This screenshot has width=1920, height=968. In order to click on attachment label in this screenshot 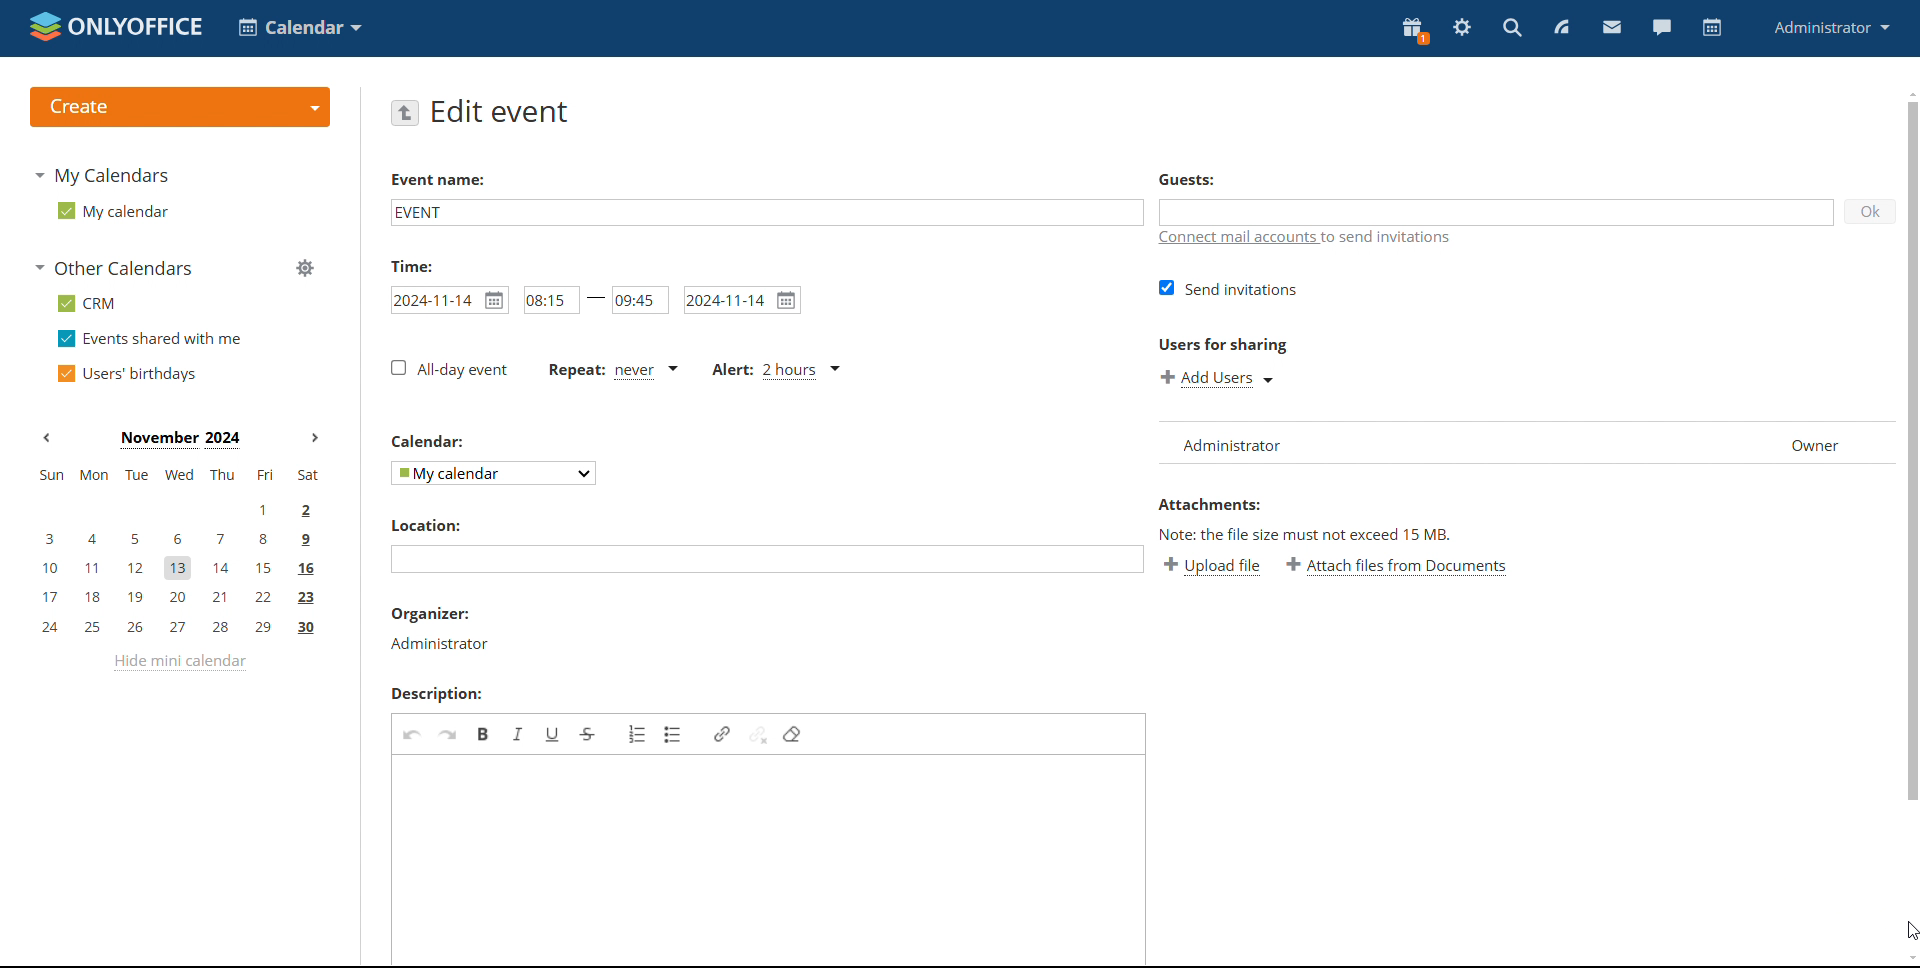, I will do `click(1219, 504)`.